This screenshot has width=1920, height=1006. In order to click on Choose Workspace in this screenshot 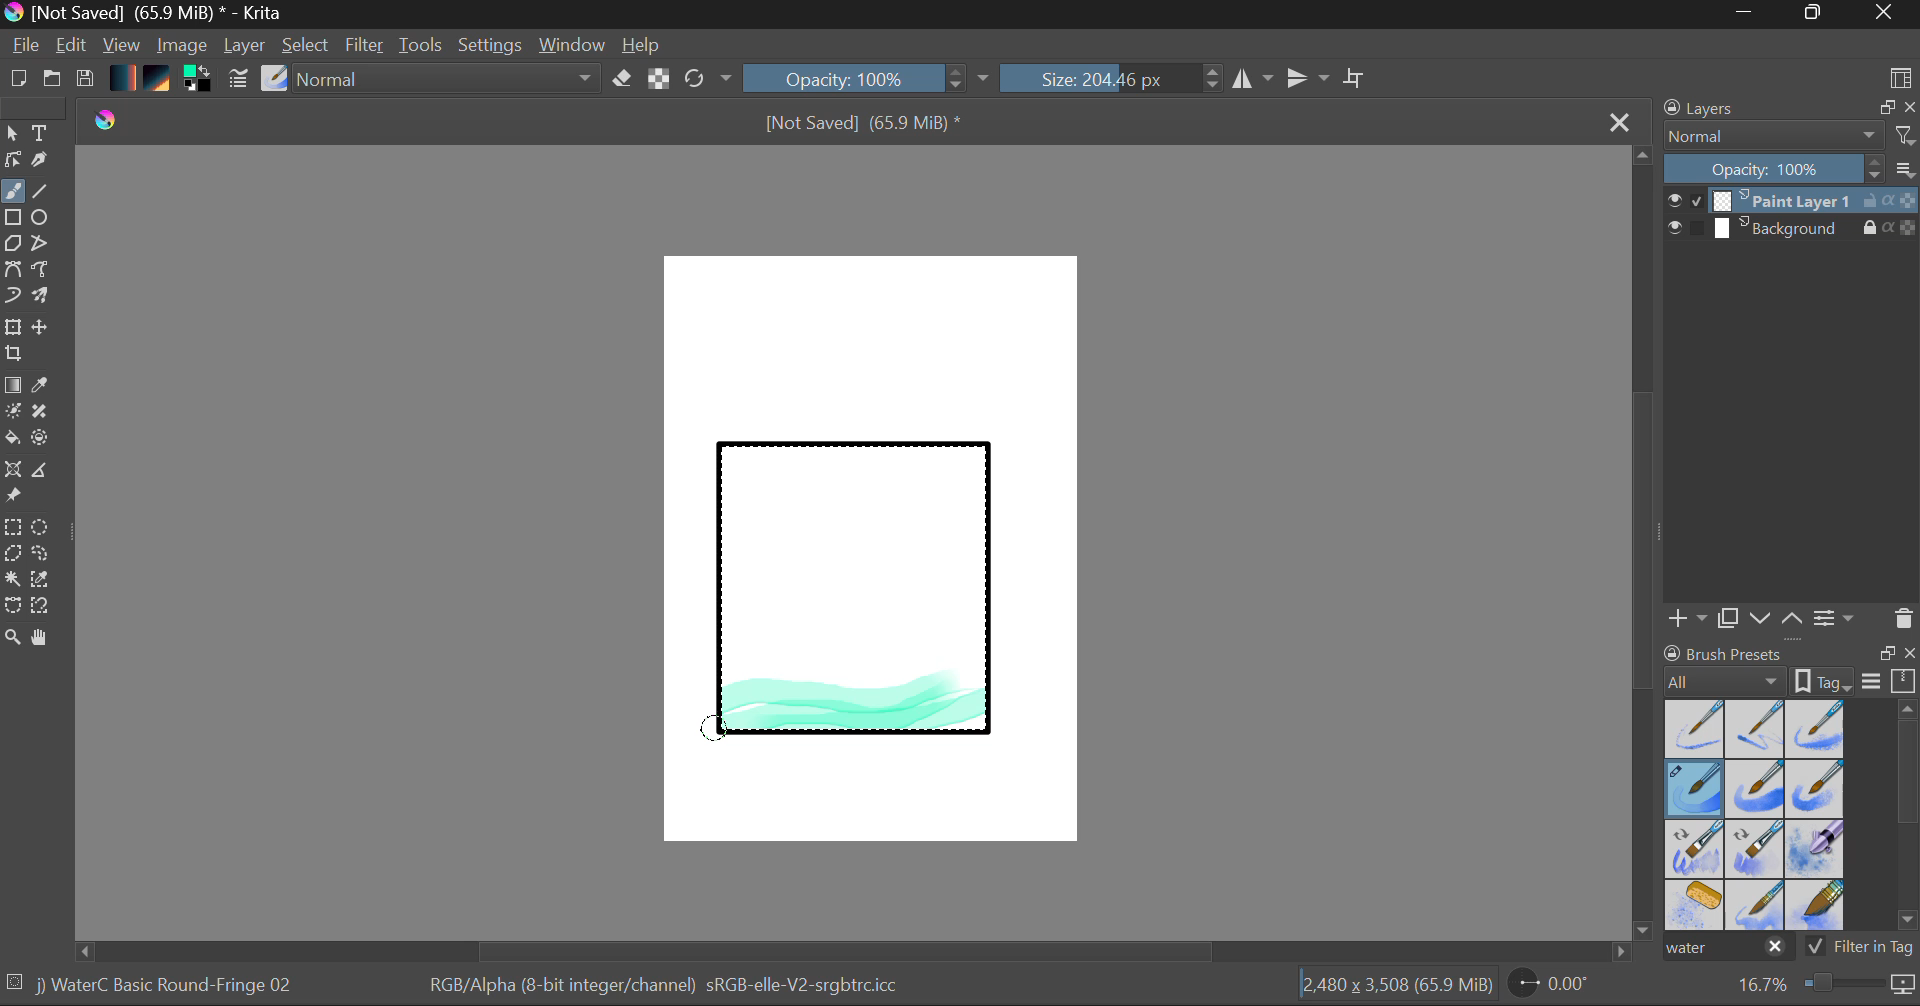, I will do `click(1900, 76)`.